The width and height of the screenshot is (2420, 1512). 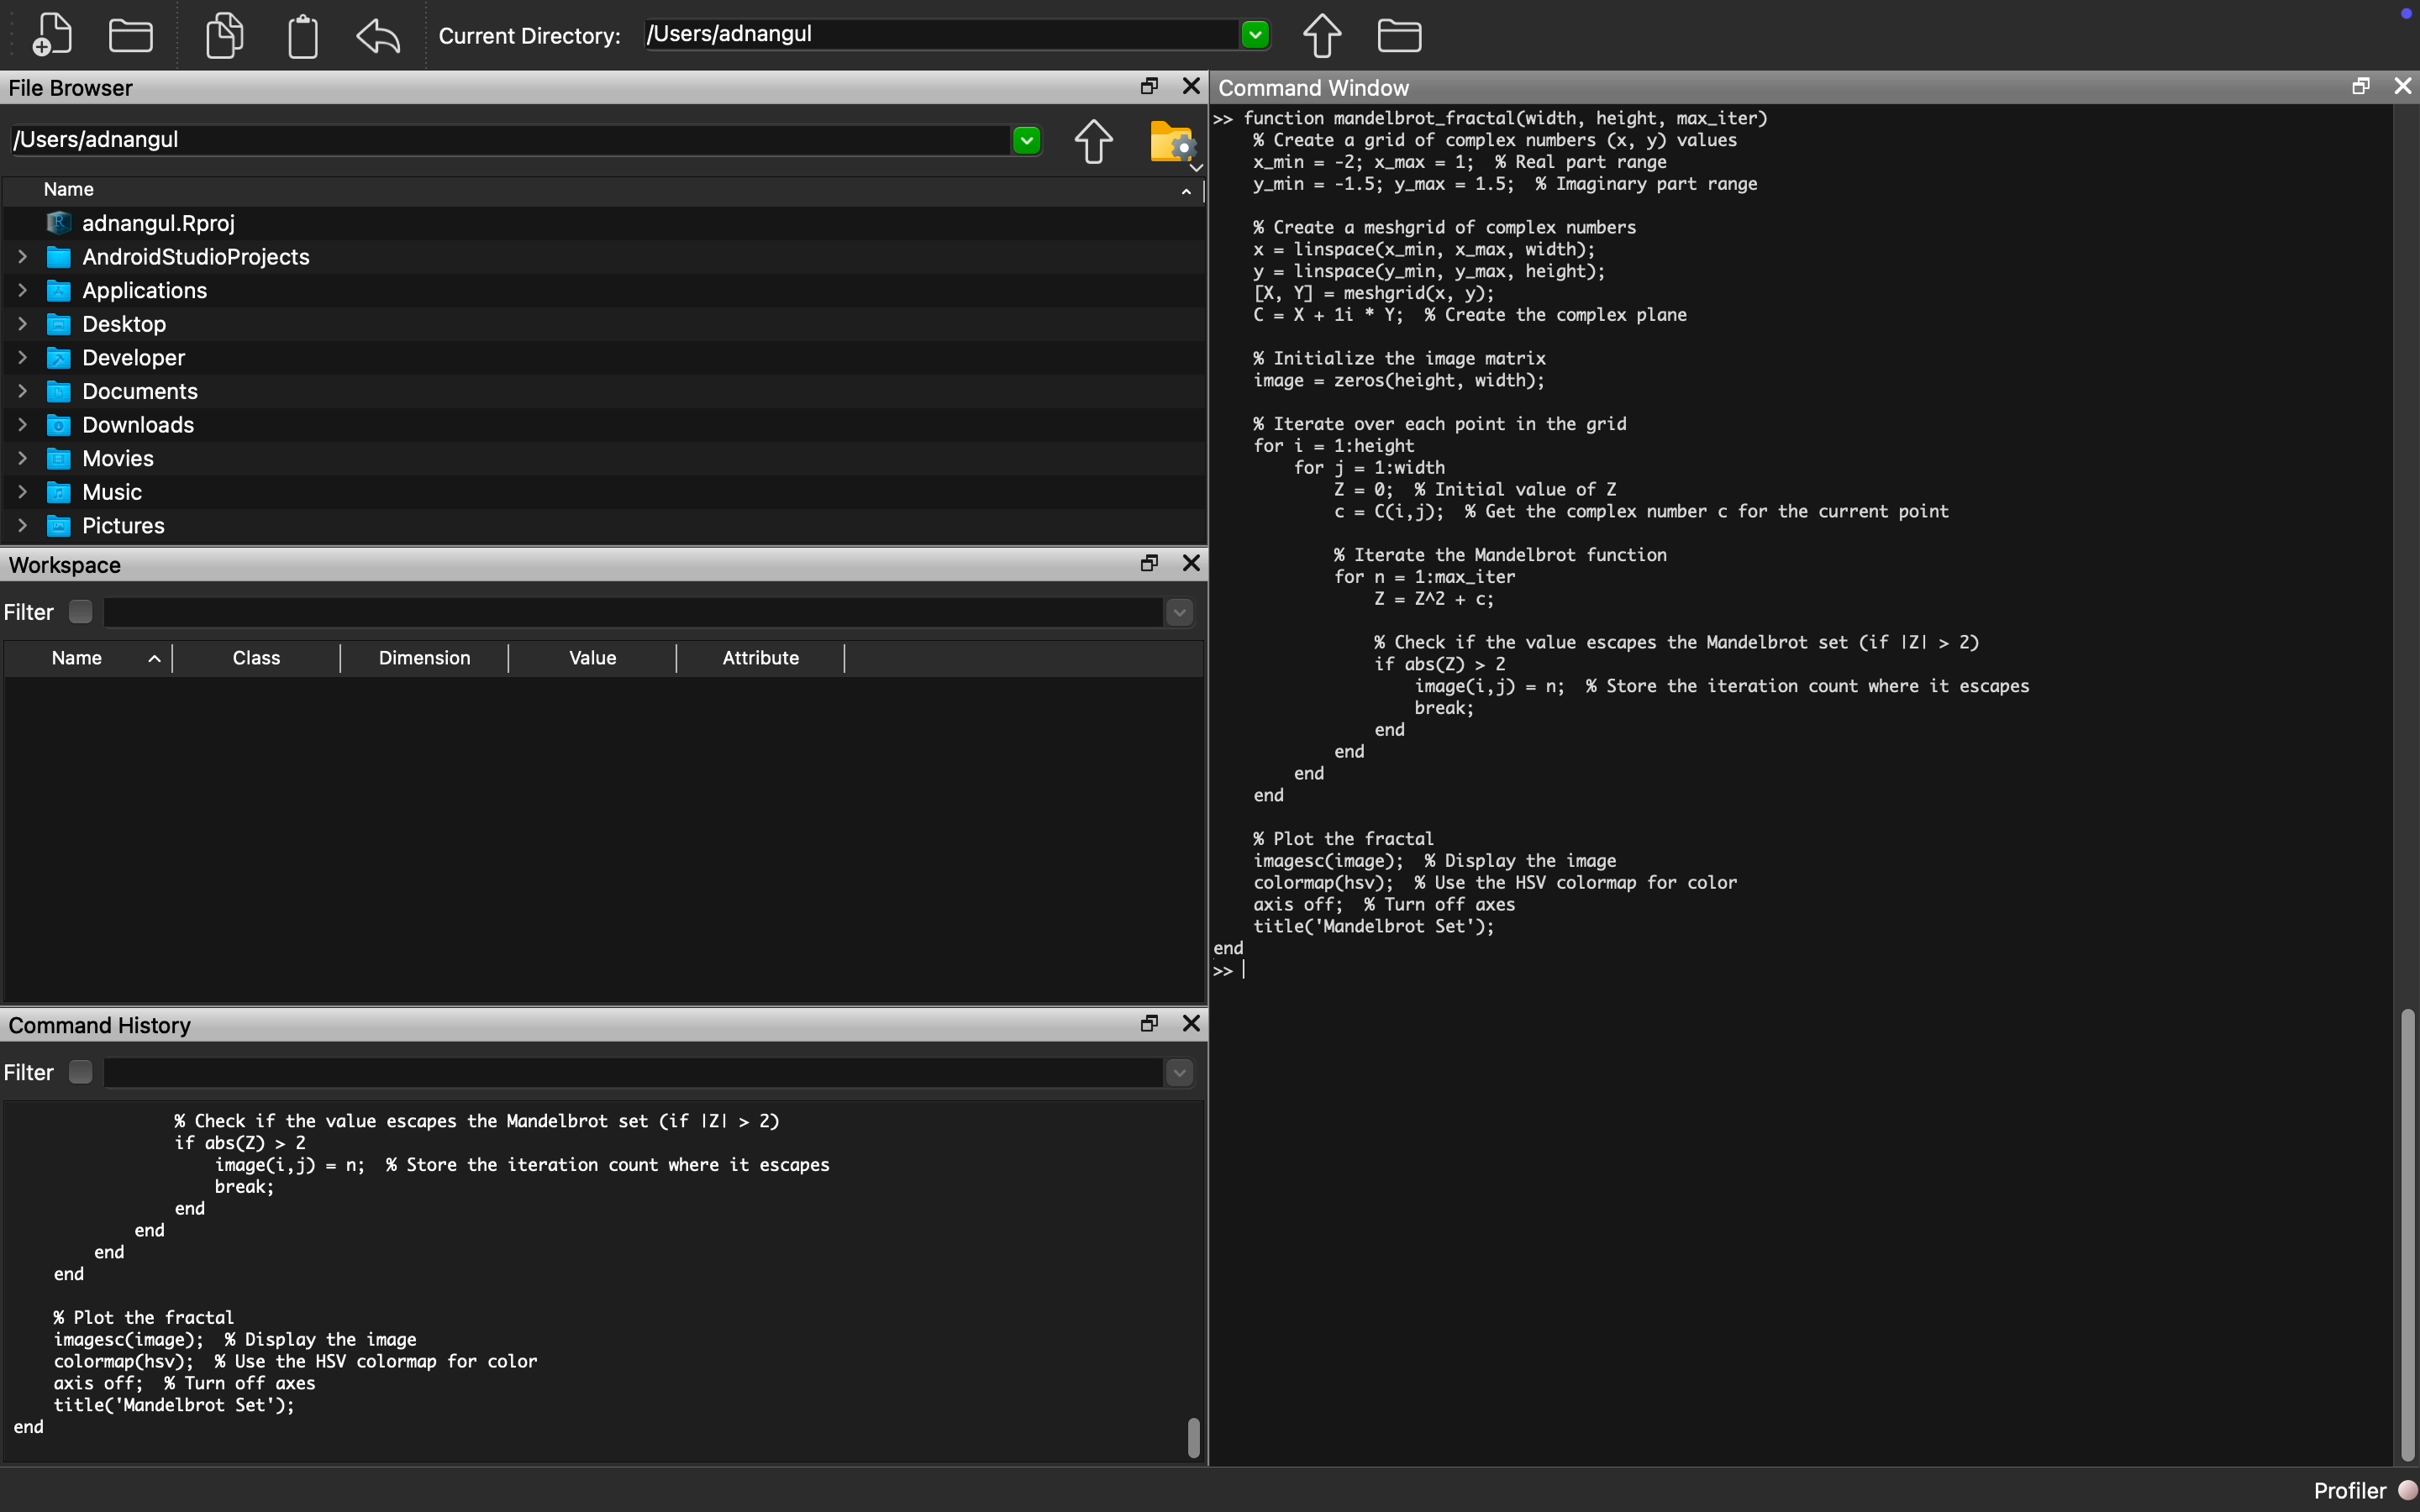 I want to click on Restore Down, so click(x=1149, y=1024).